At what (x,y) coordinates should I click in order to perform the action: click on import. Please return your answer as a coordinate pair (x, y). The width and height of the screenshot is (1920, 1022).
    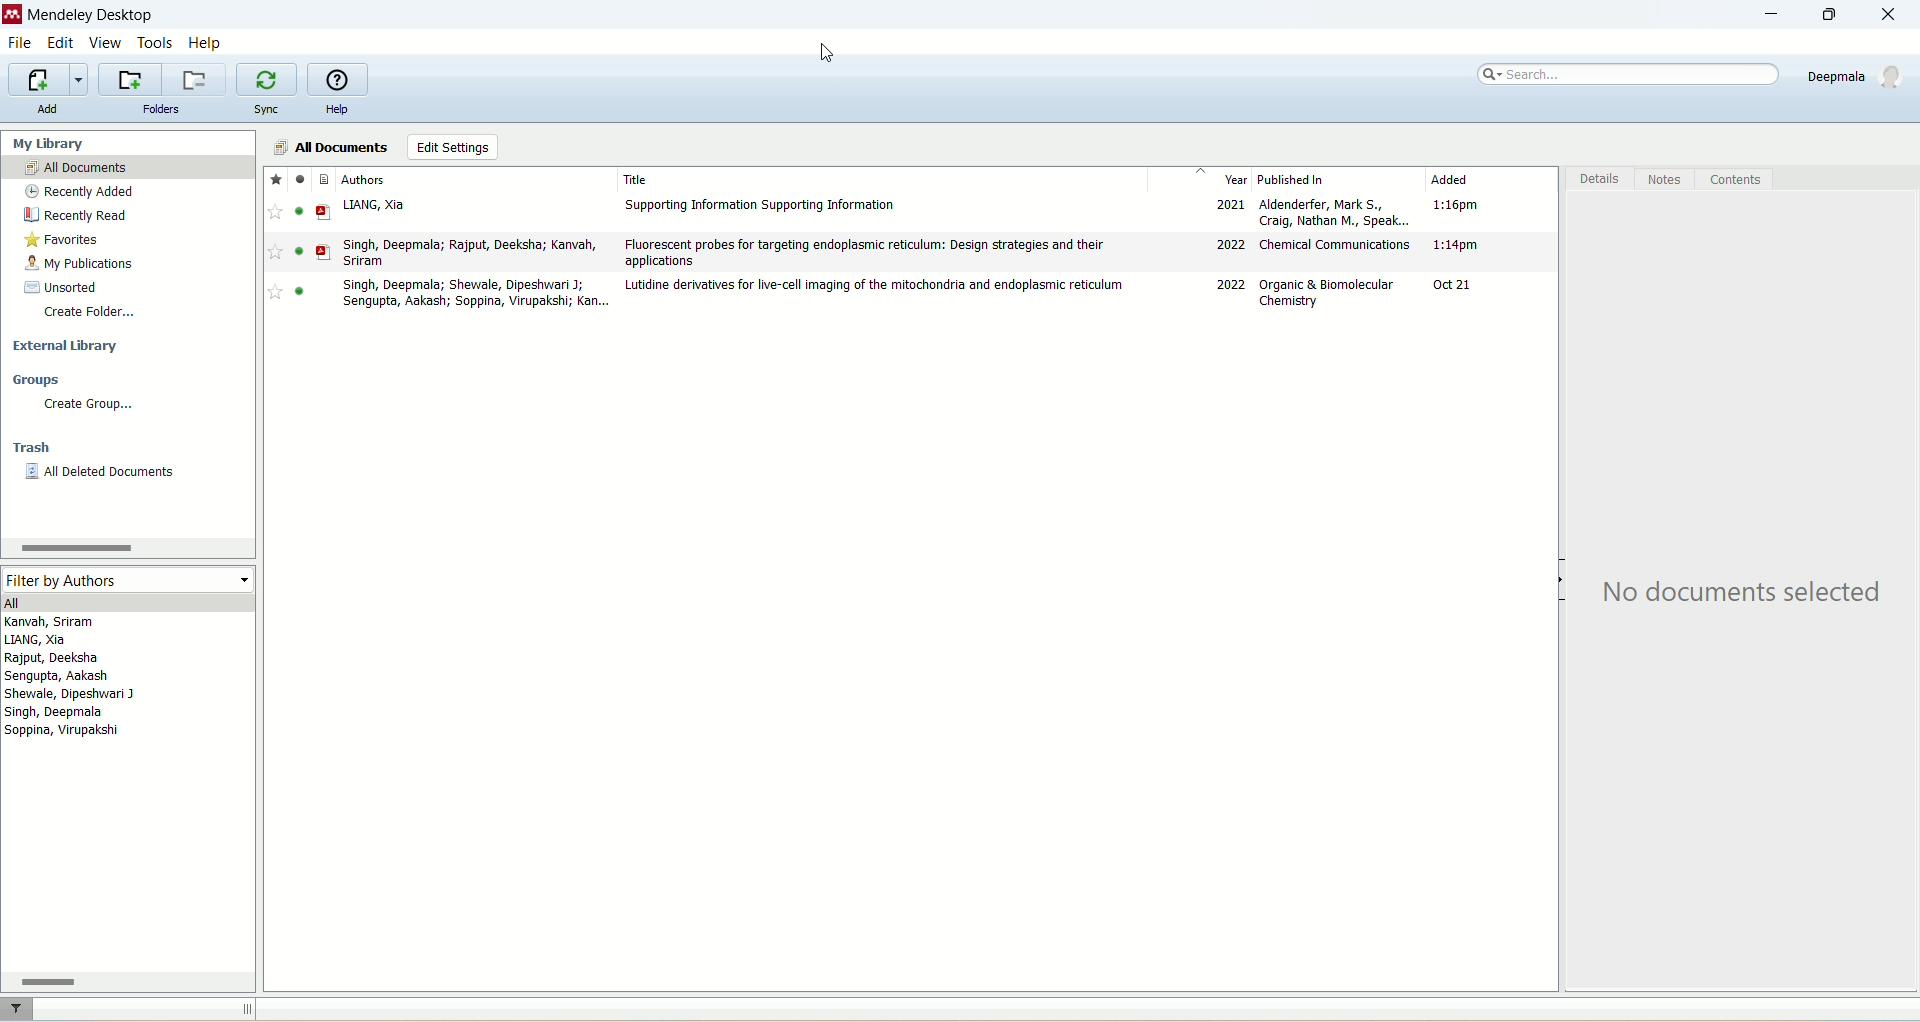
    Looking at the image, I should click on (48, 80).